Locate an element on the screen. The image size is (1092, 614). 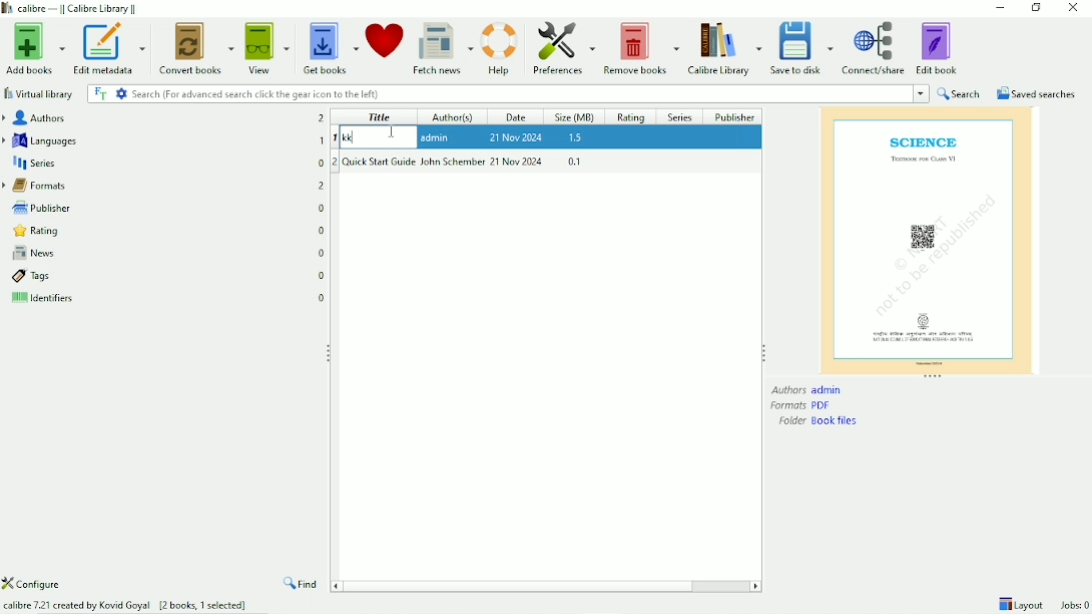
Convert books is located at coordinates (198, 48).